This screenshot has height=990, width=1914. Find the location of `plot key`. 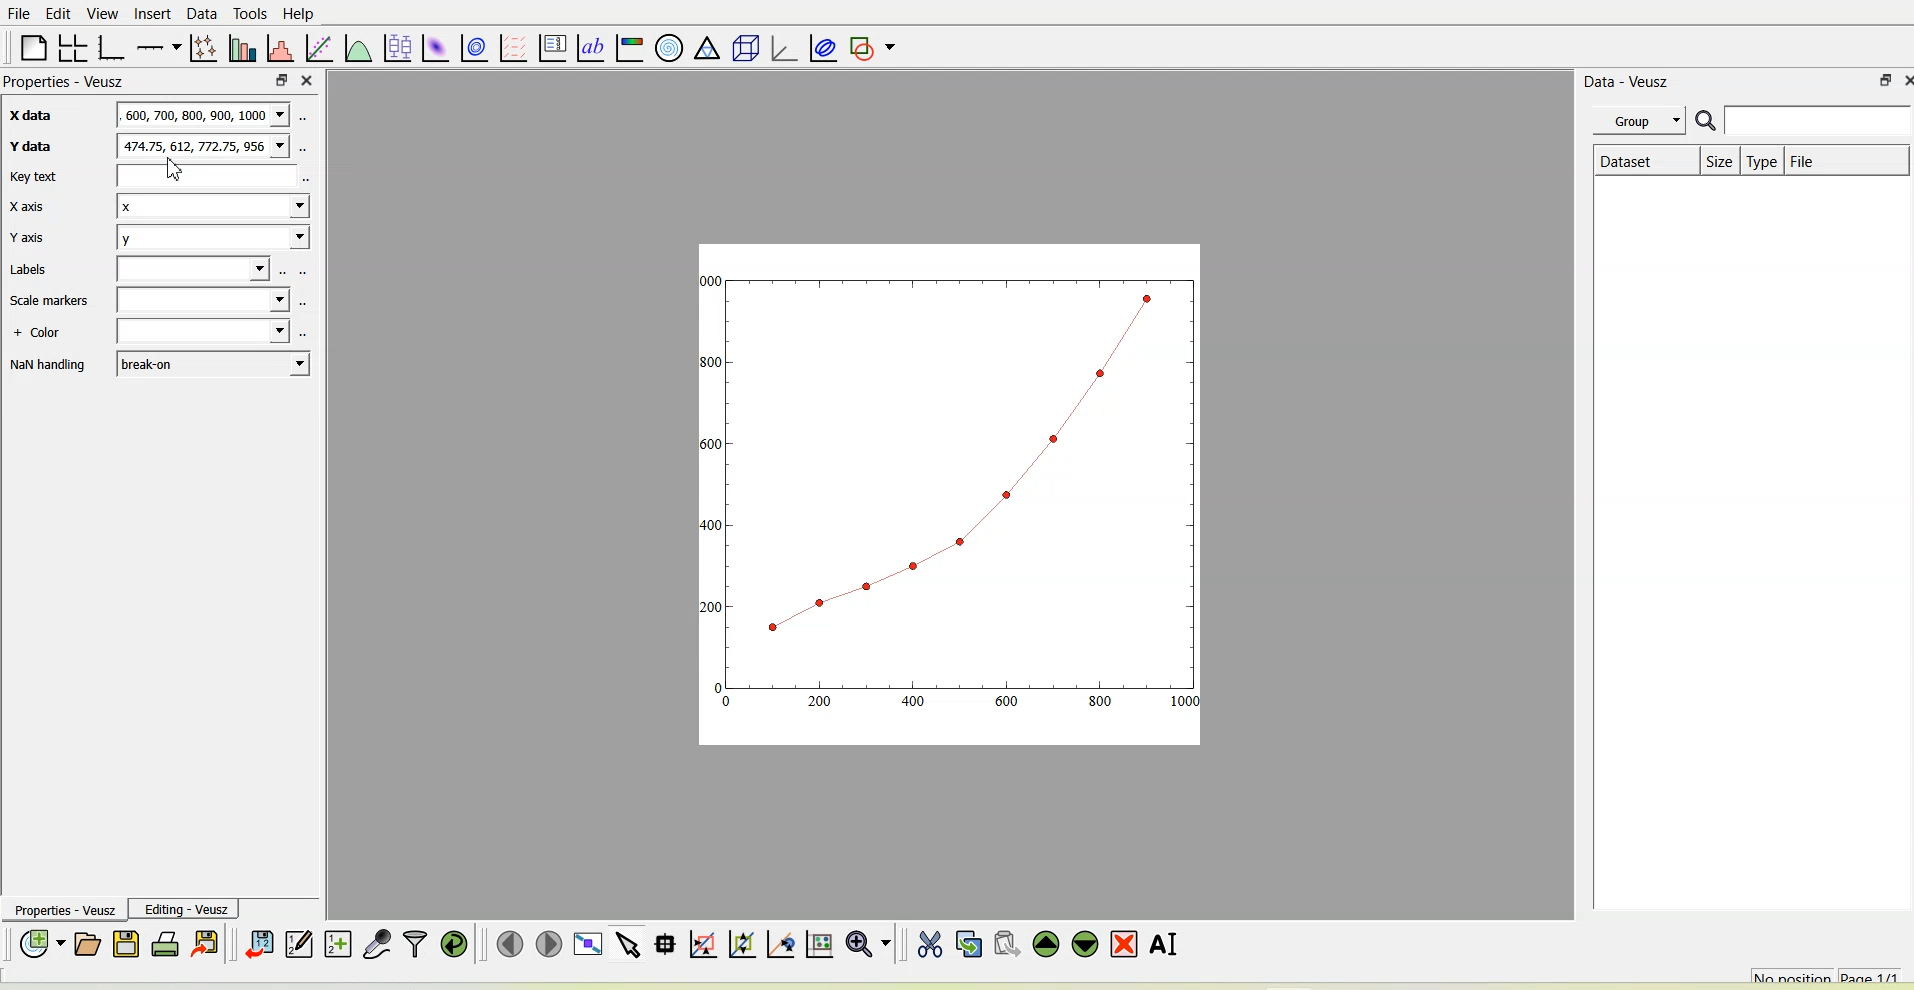

plot key is located at coordinates (551, 46).